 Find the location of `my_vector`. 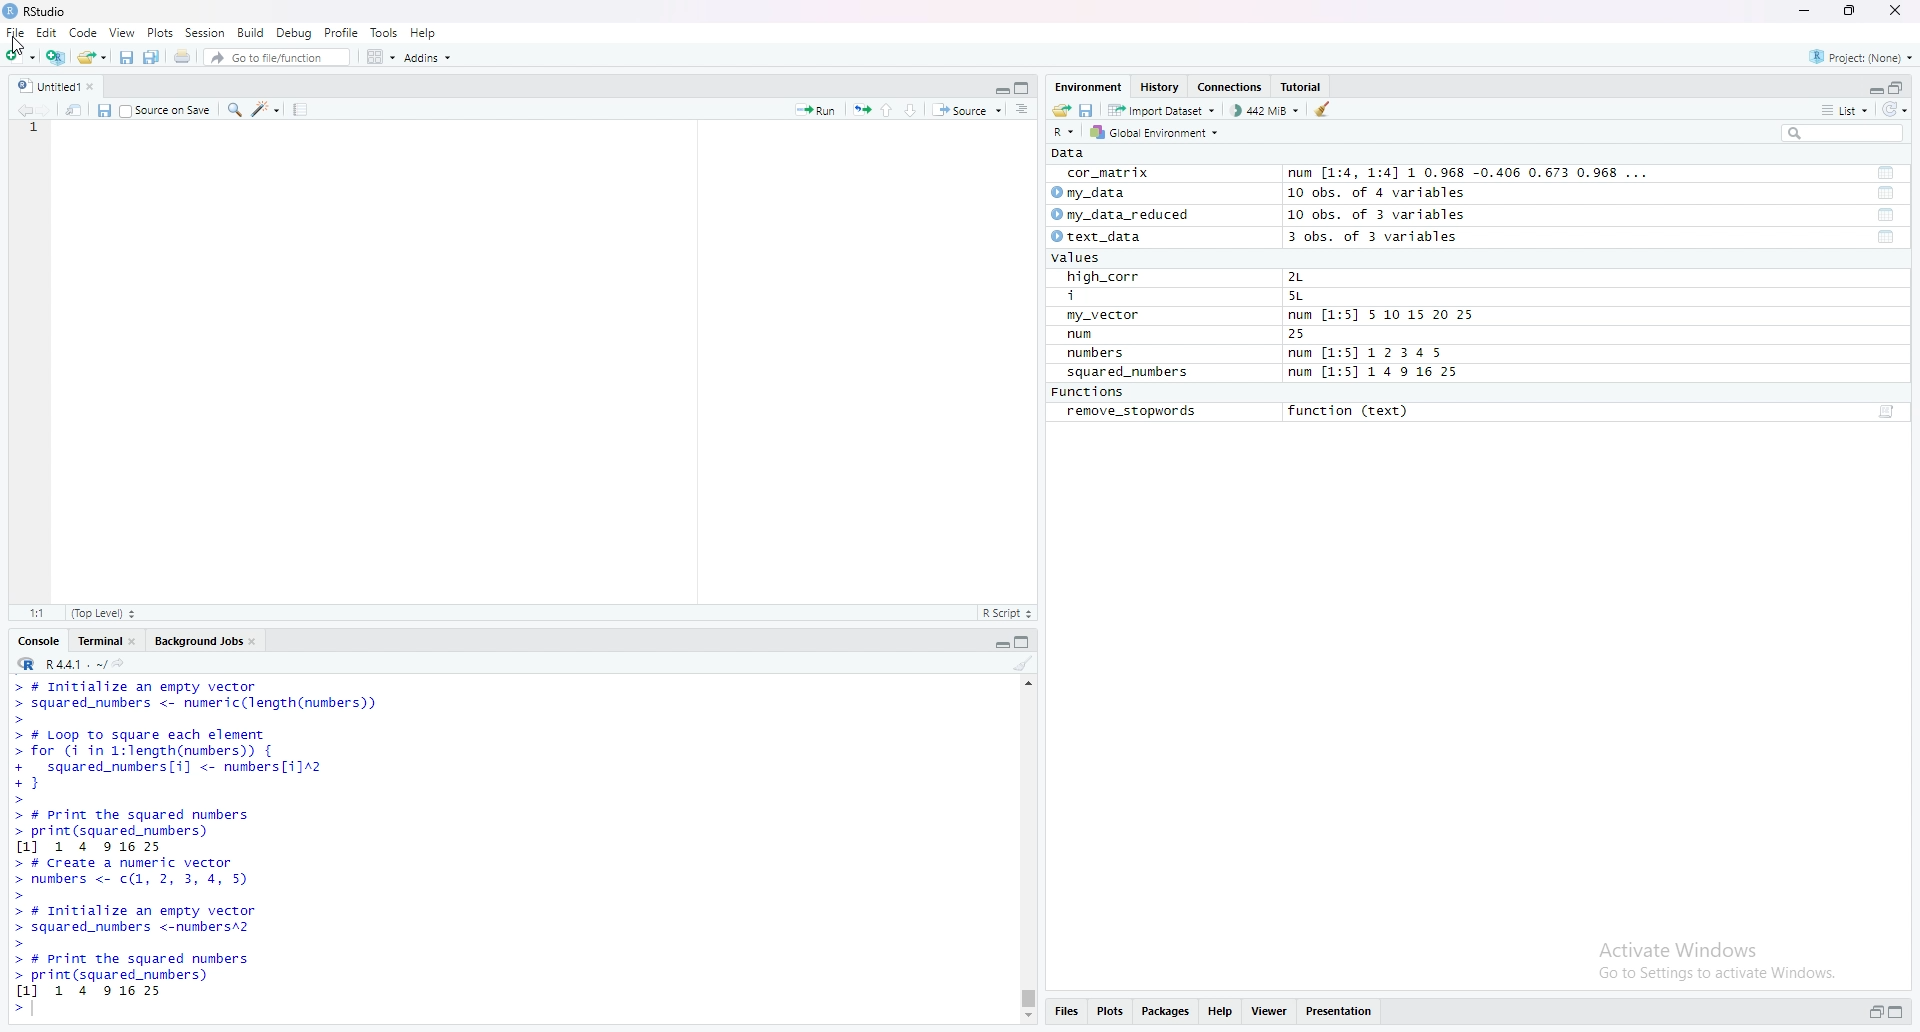

my_vector is located at coordinates (1107, 315).